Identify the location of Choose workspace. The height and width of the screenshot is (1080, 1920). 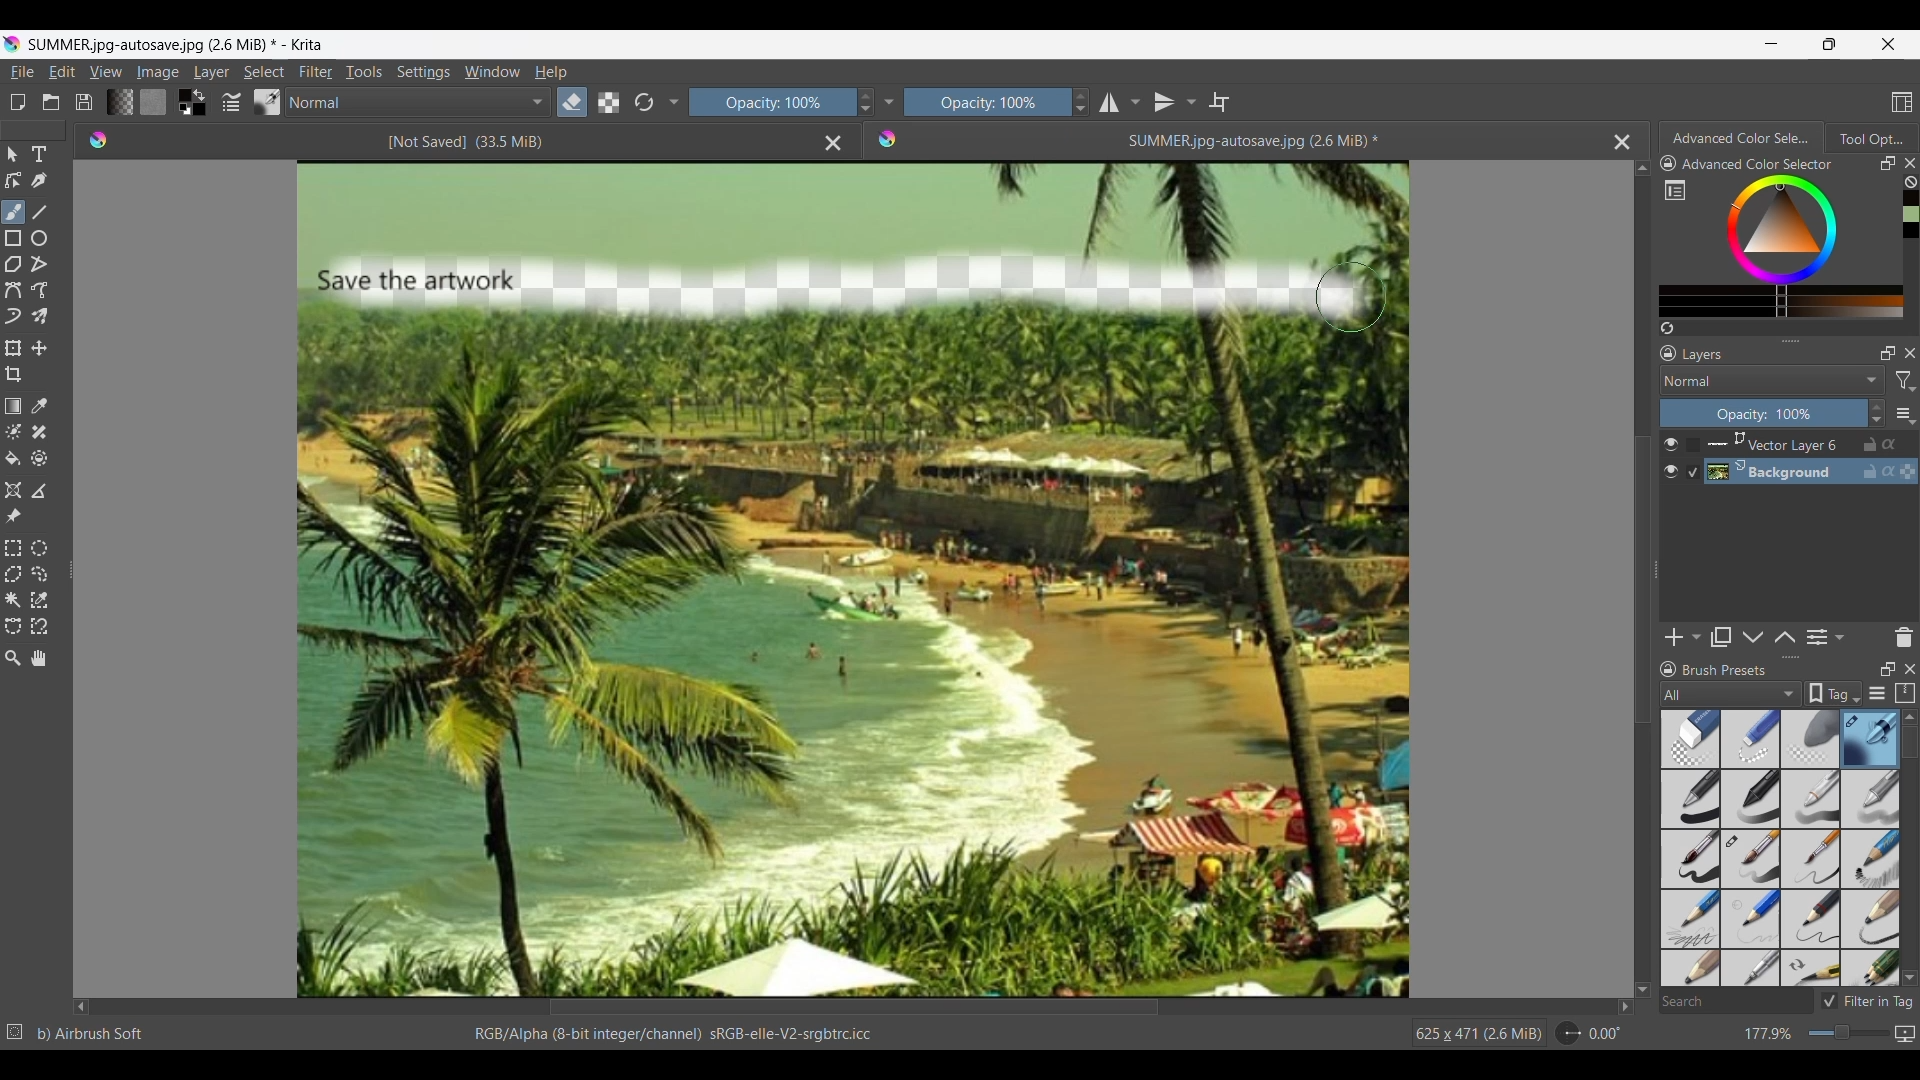
(1902, 102).